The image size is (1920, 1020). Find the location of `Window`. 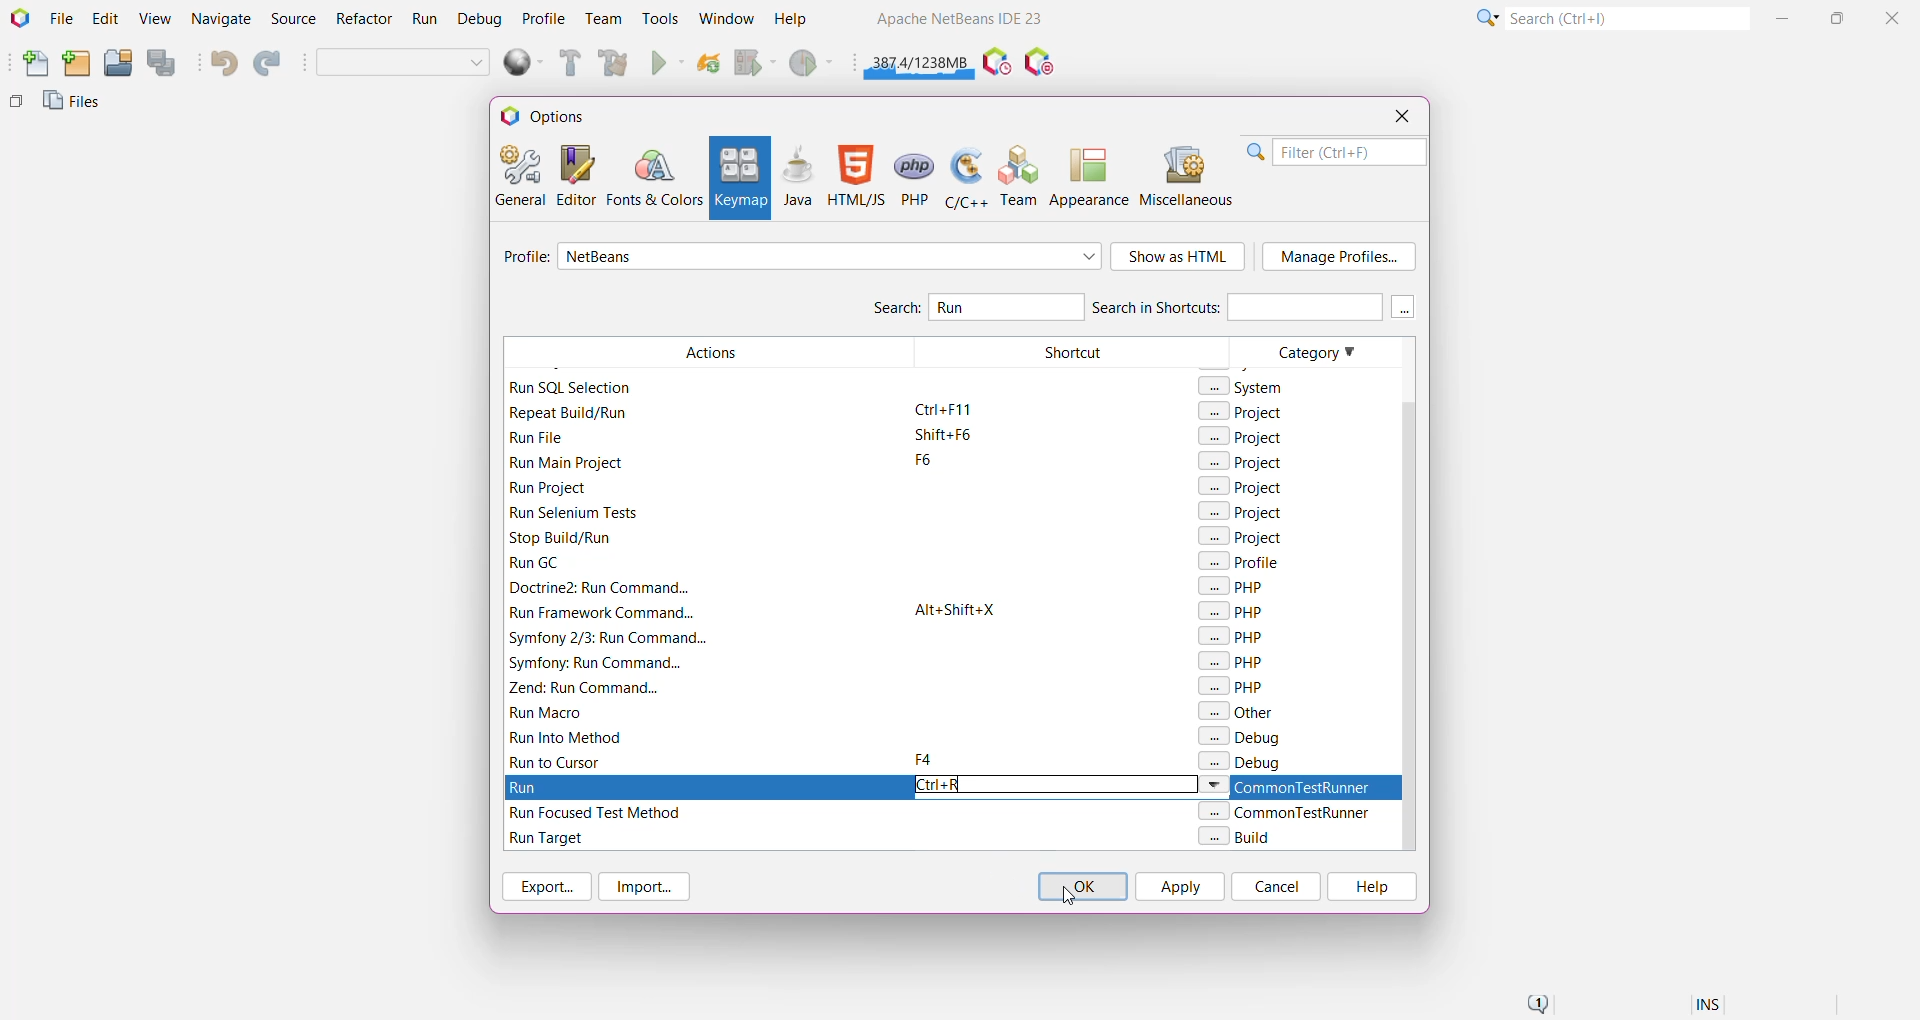

Window is located at coordinates (726, 18).